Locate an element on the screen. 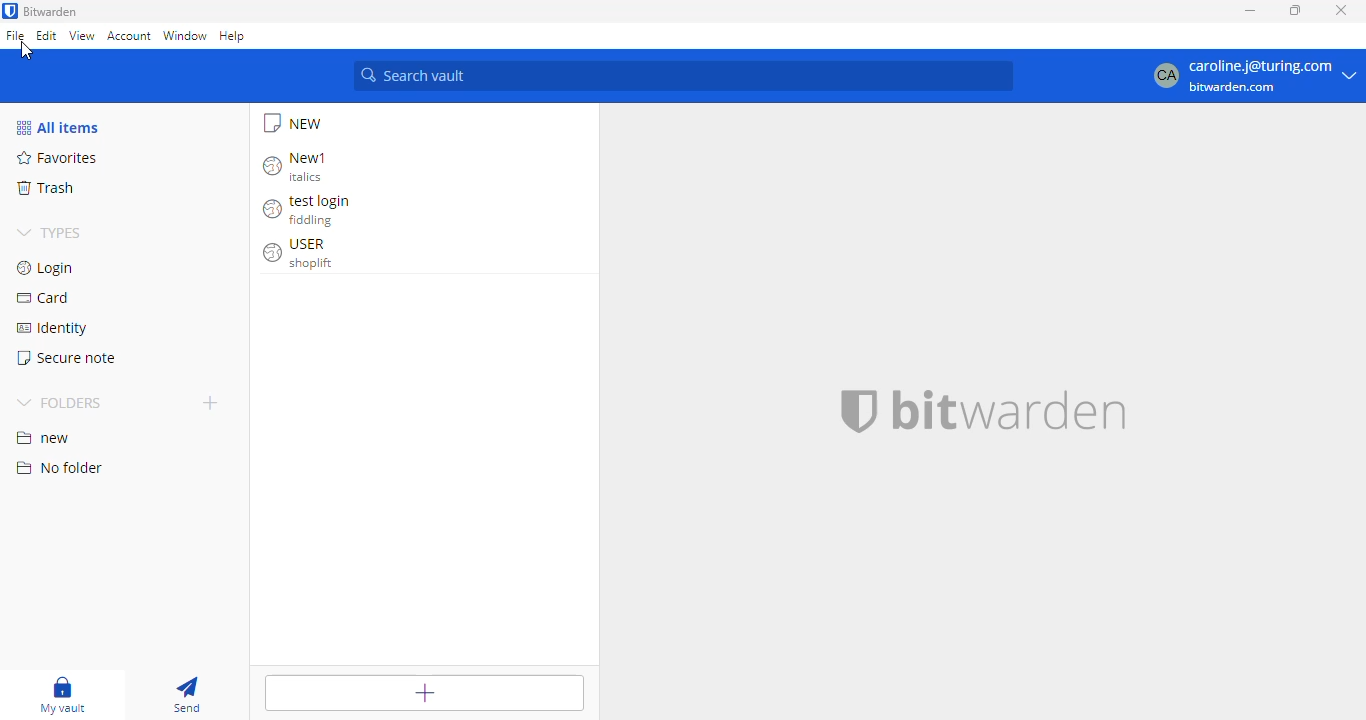 The height and width of the screenshot is (720, 1366). bitwarden is located at coordinates (975, 411).